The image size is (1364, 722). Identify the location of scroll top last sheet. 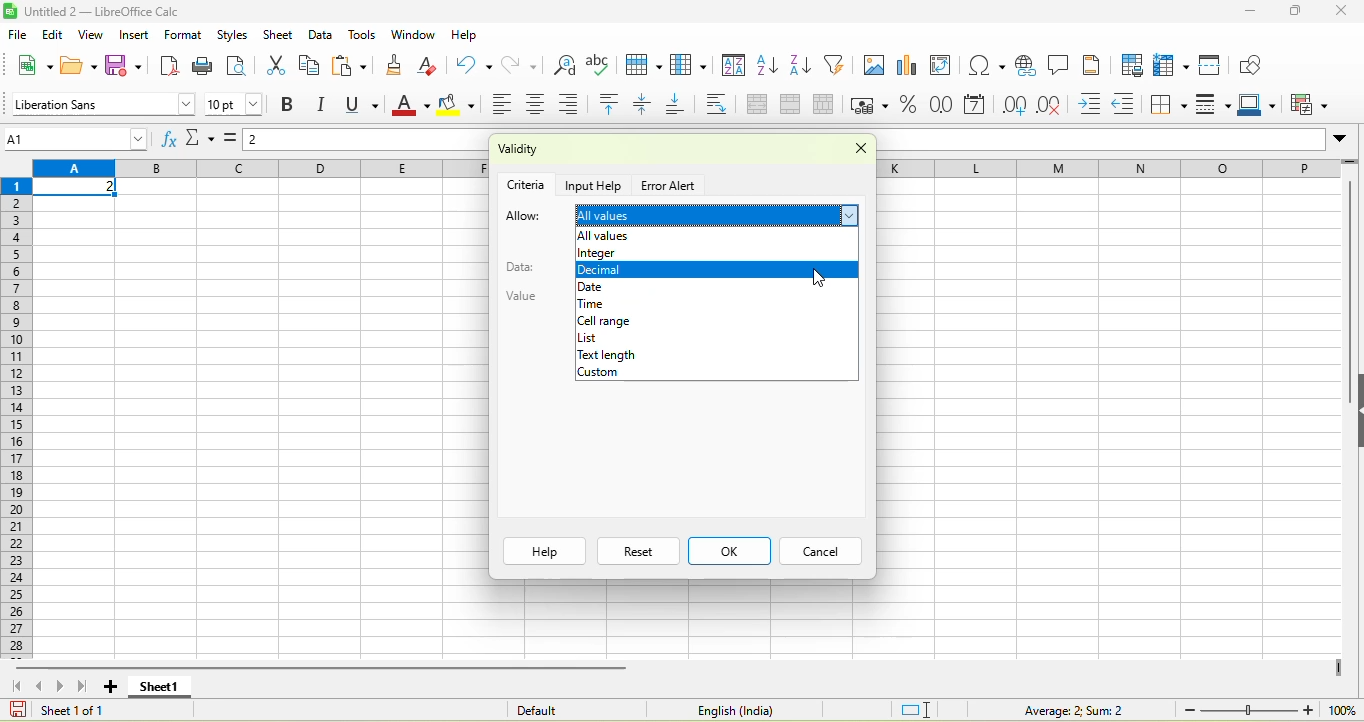
(86, 686).